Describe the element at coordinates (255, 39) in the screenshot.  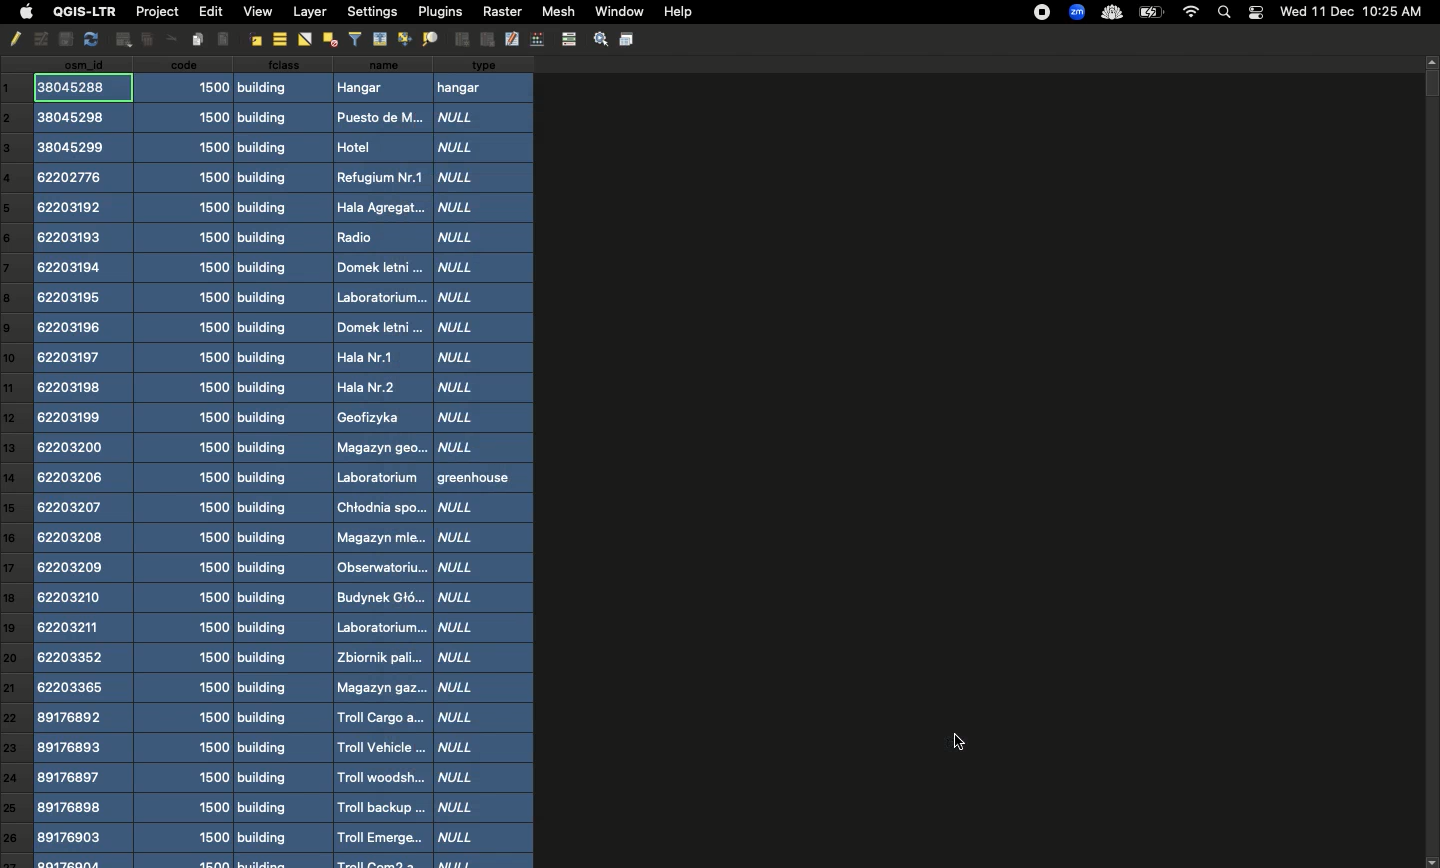
I see `Align right` at that location.